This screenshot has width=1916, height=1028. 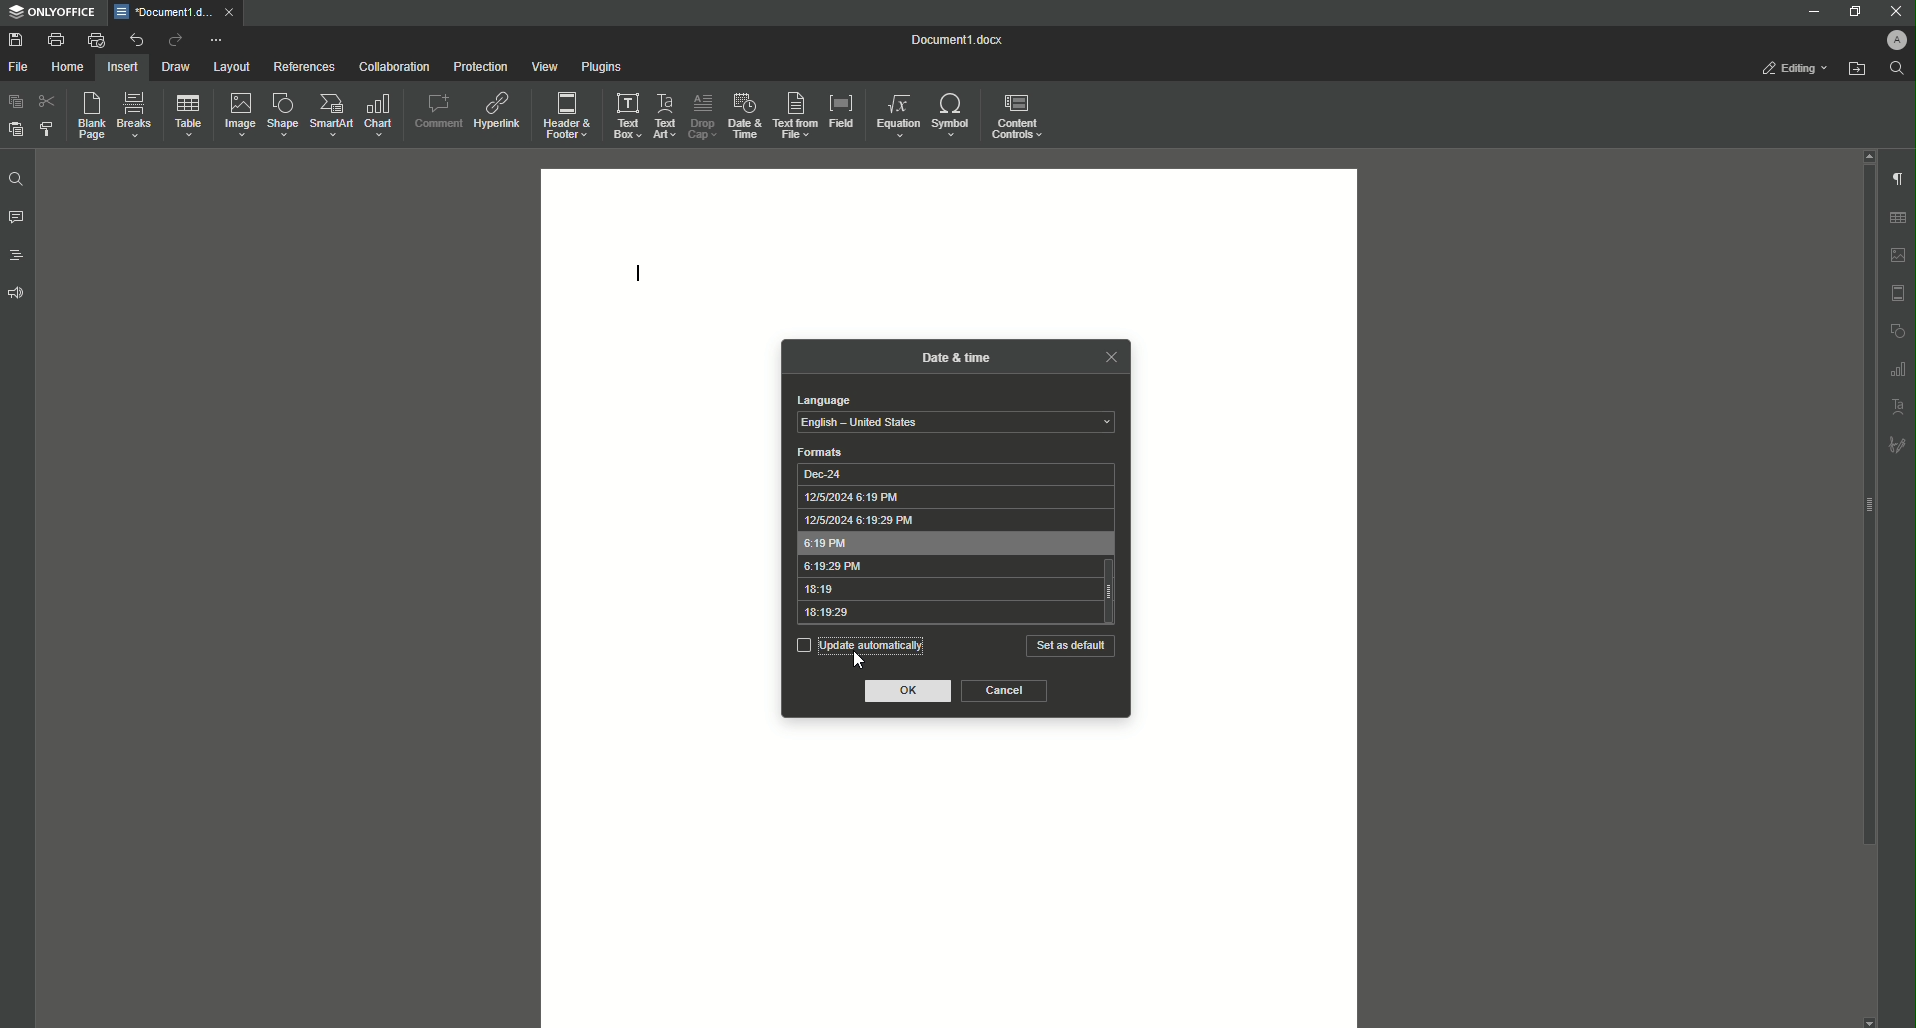 What do you see at coordinates (15, 254) in the screenshot?
I see `Headings` at bounding box center [15, 254].